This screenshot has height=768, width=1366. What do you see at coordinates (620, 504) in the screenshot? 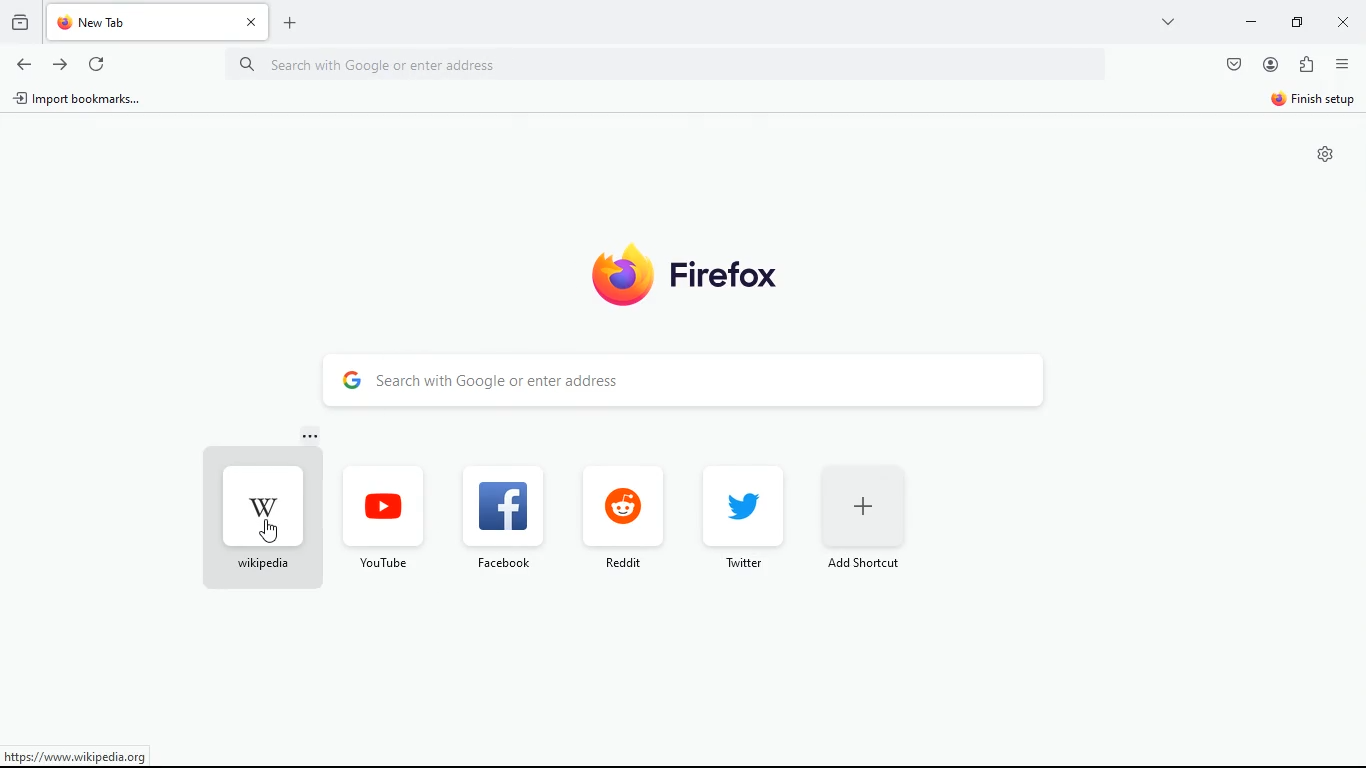
I see `reddit logo` at bounding box center [620, 504].